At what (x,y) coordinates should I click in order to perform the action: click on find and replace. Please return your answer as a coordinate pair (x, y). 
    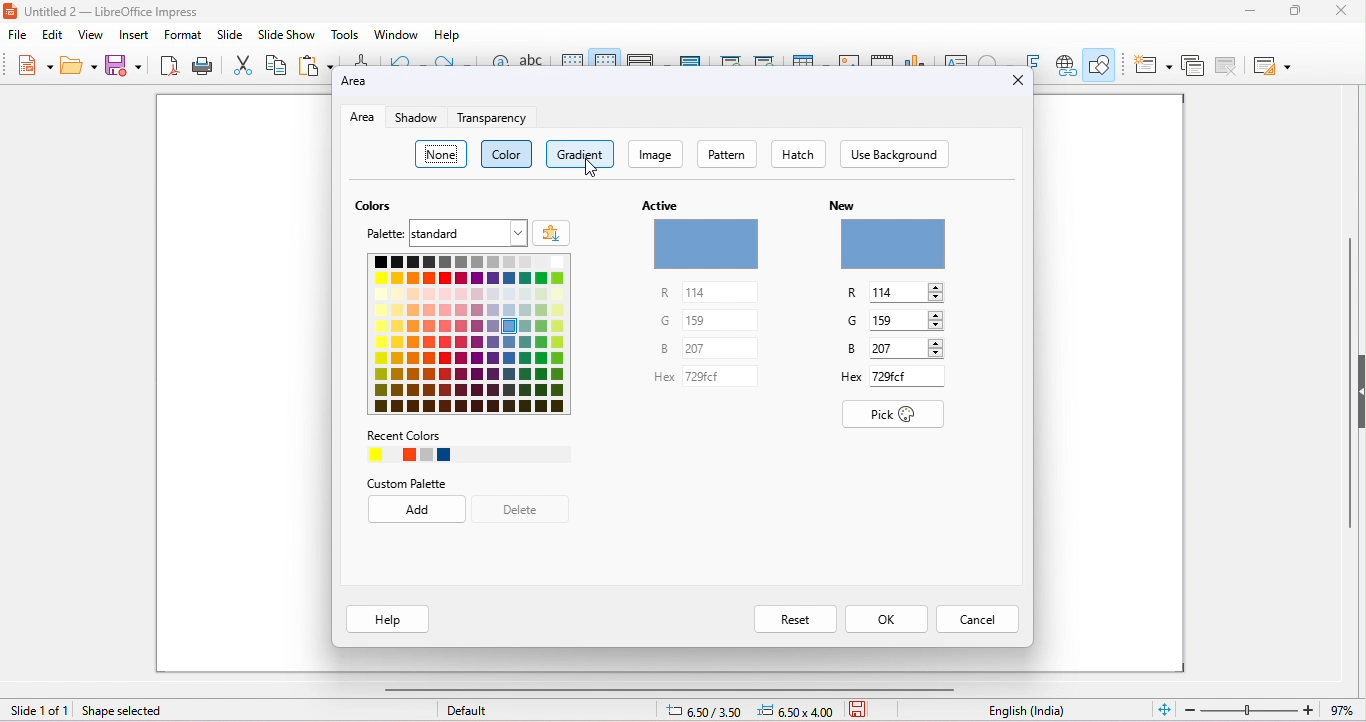
    Looking at the image, I should click on (499, 59).